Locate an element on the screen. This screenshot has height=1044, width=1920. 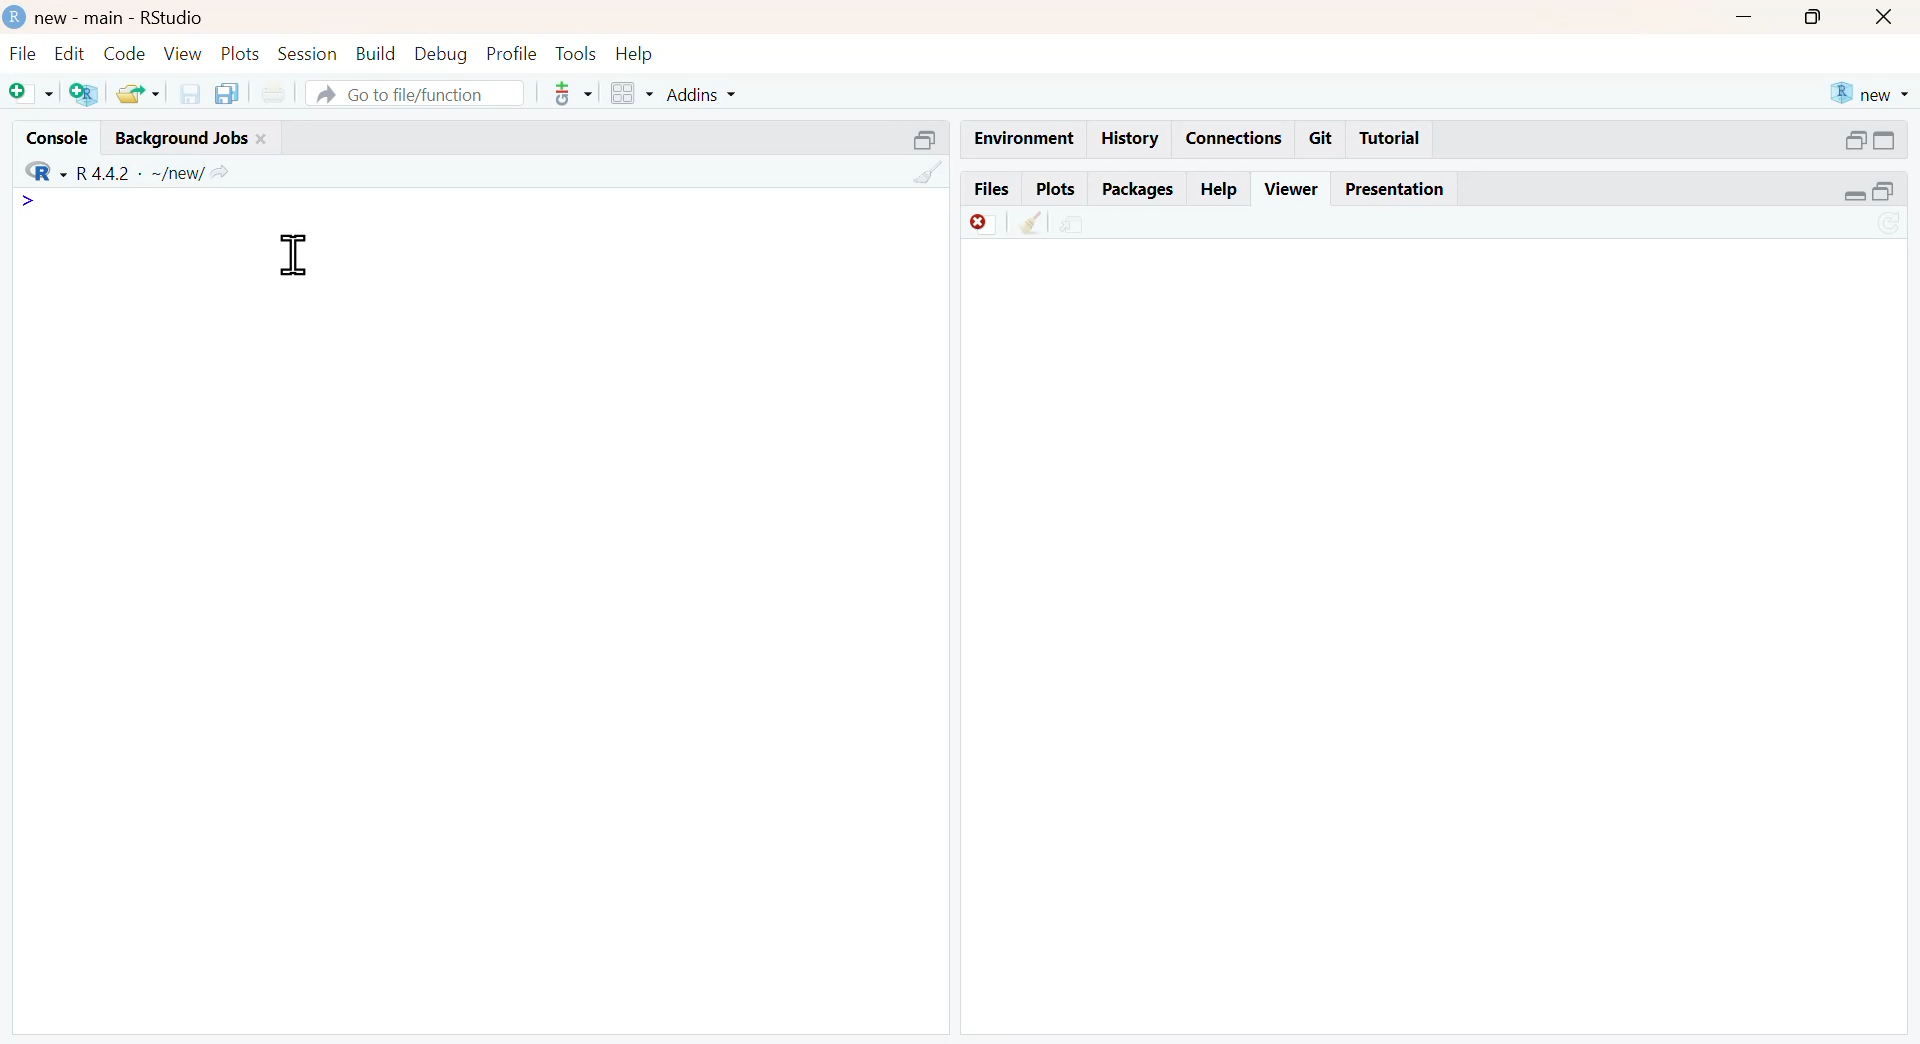
debug is located at coordinates (442, 55).